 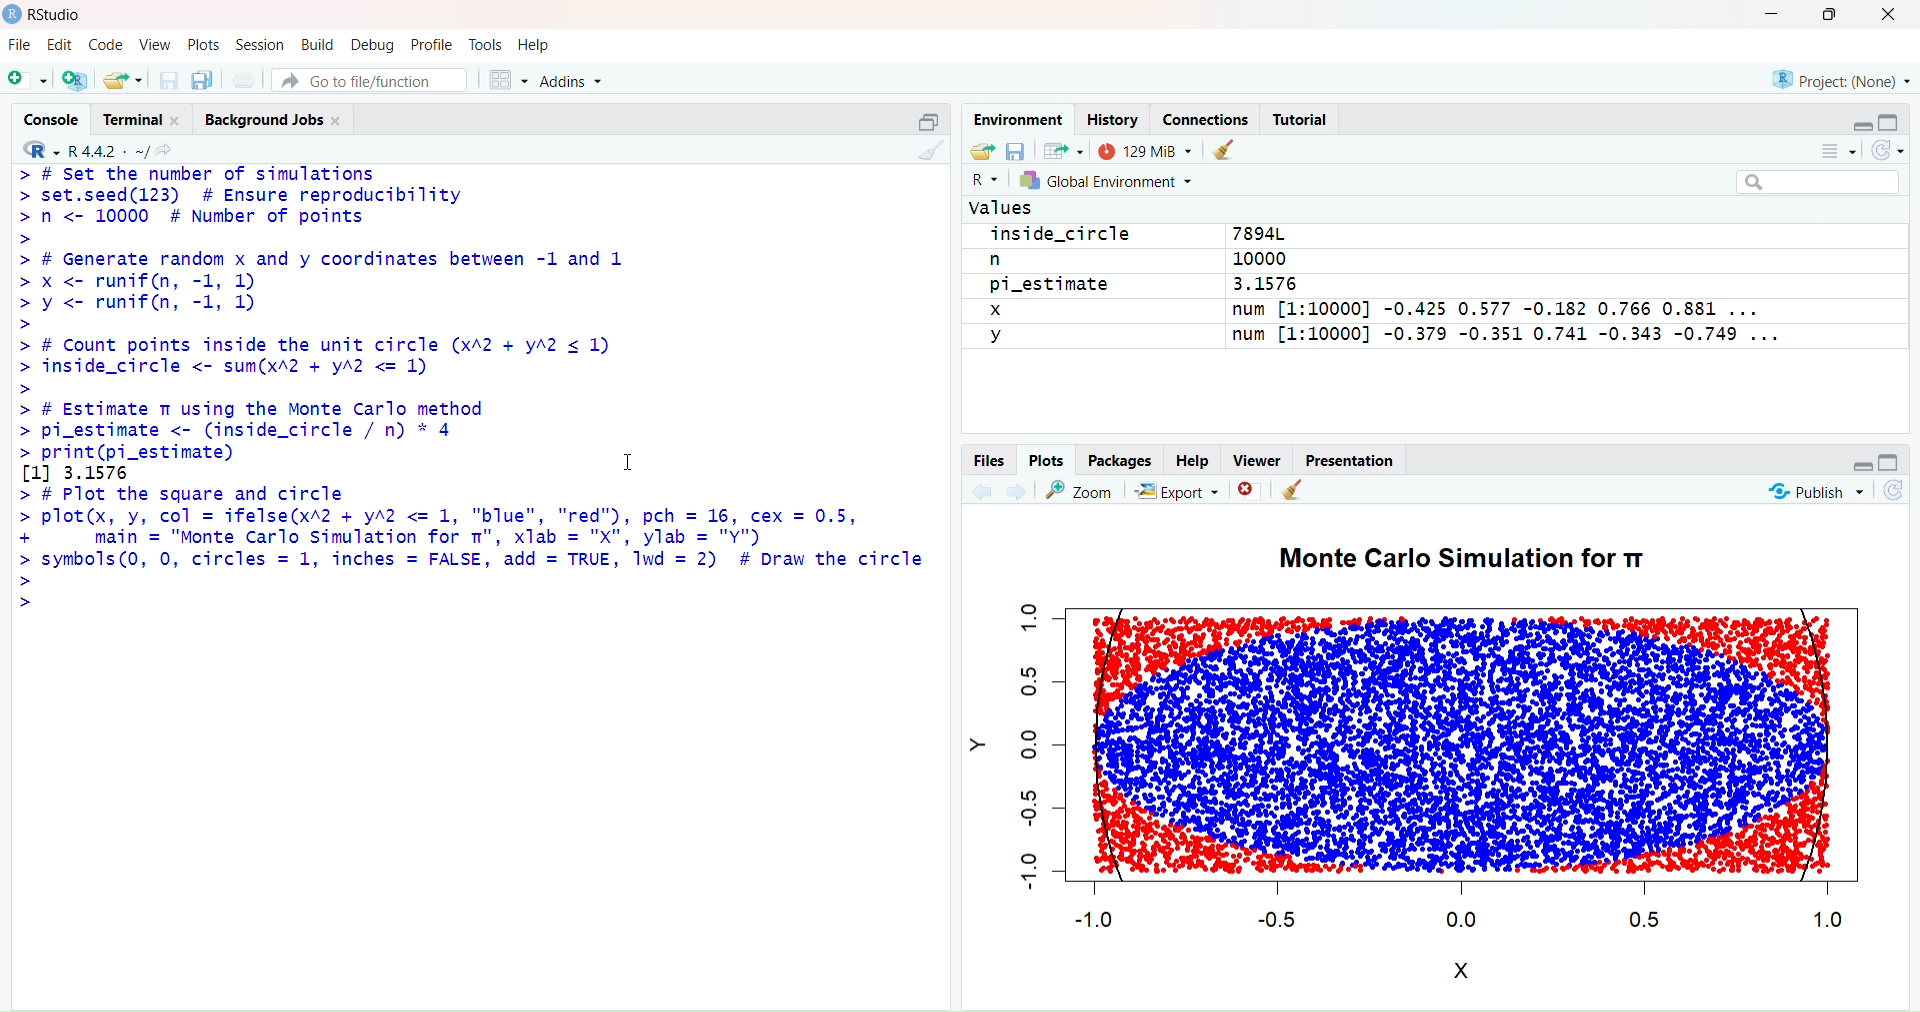 I want to click on Refresh current plot, so click(x=1901, y=494).